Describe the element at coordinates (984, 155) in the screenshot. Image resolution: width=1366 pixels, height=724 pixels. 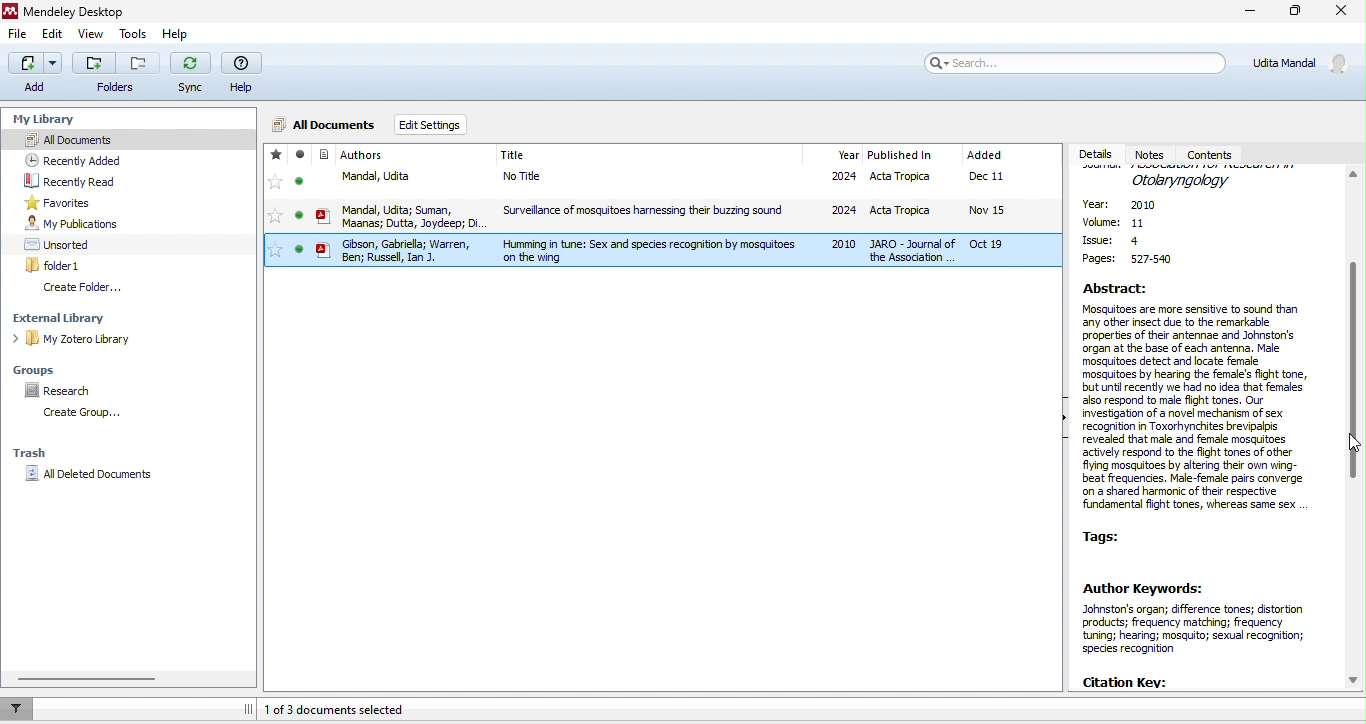
I see `added month` at that location.